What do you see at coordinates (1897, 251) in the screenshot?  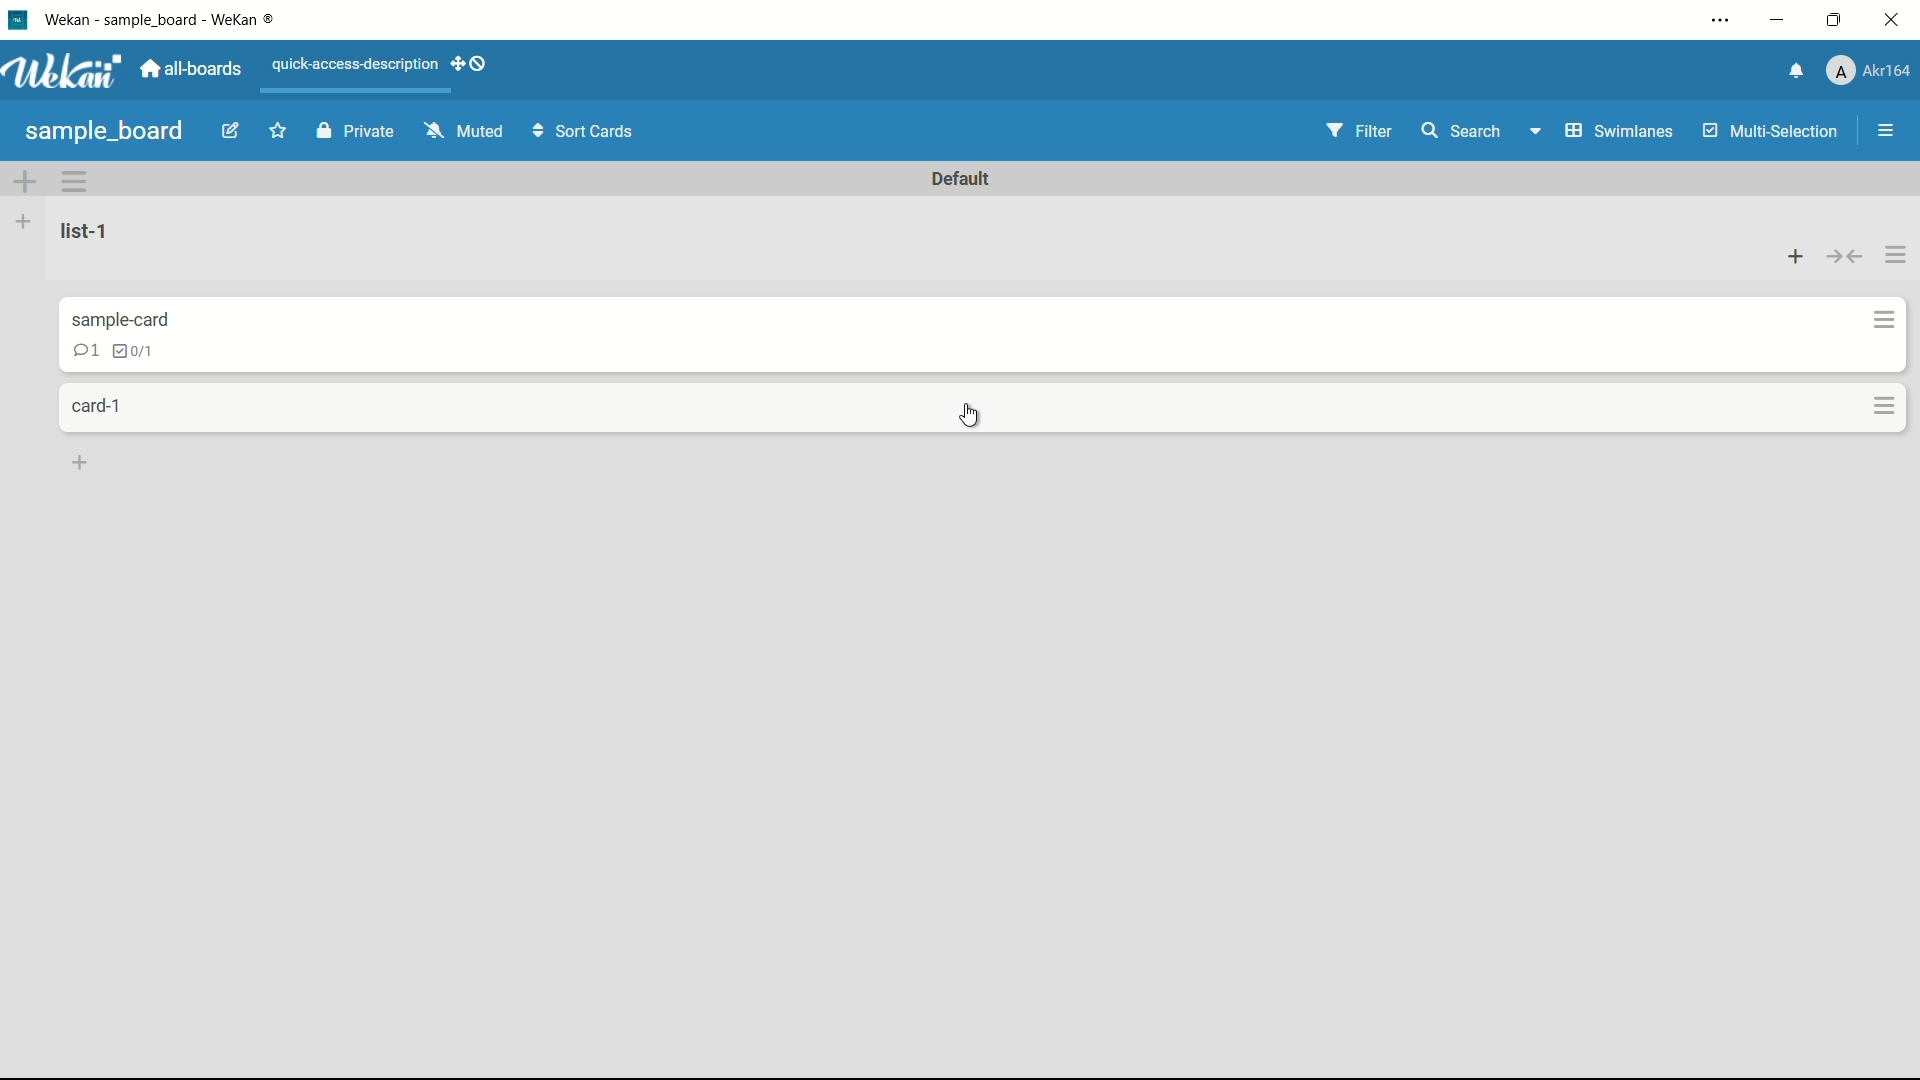 I see `list actions` at bounding box center [1897, 251].